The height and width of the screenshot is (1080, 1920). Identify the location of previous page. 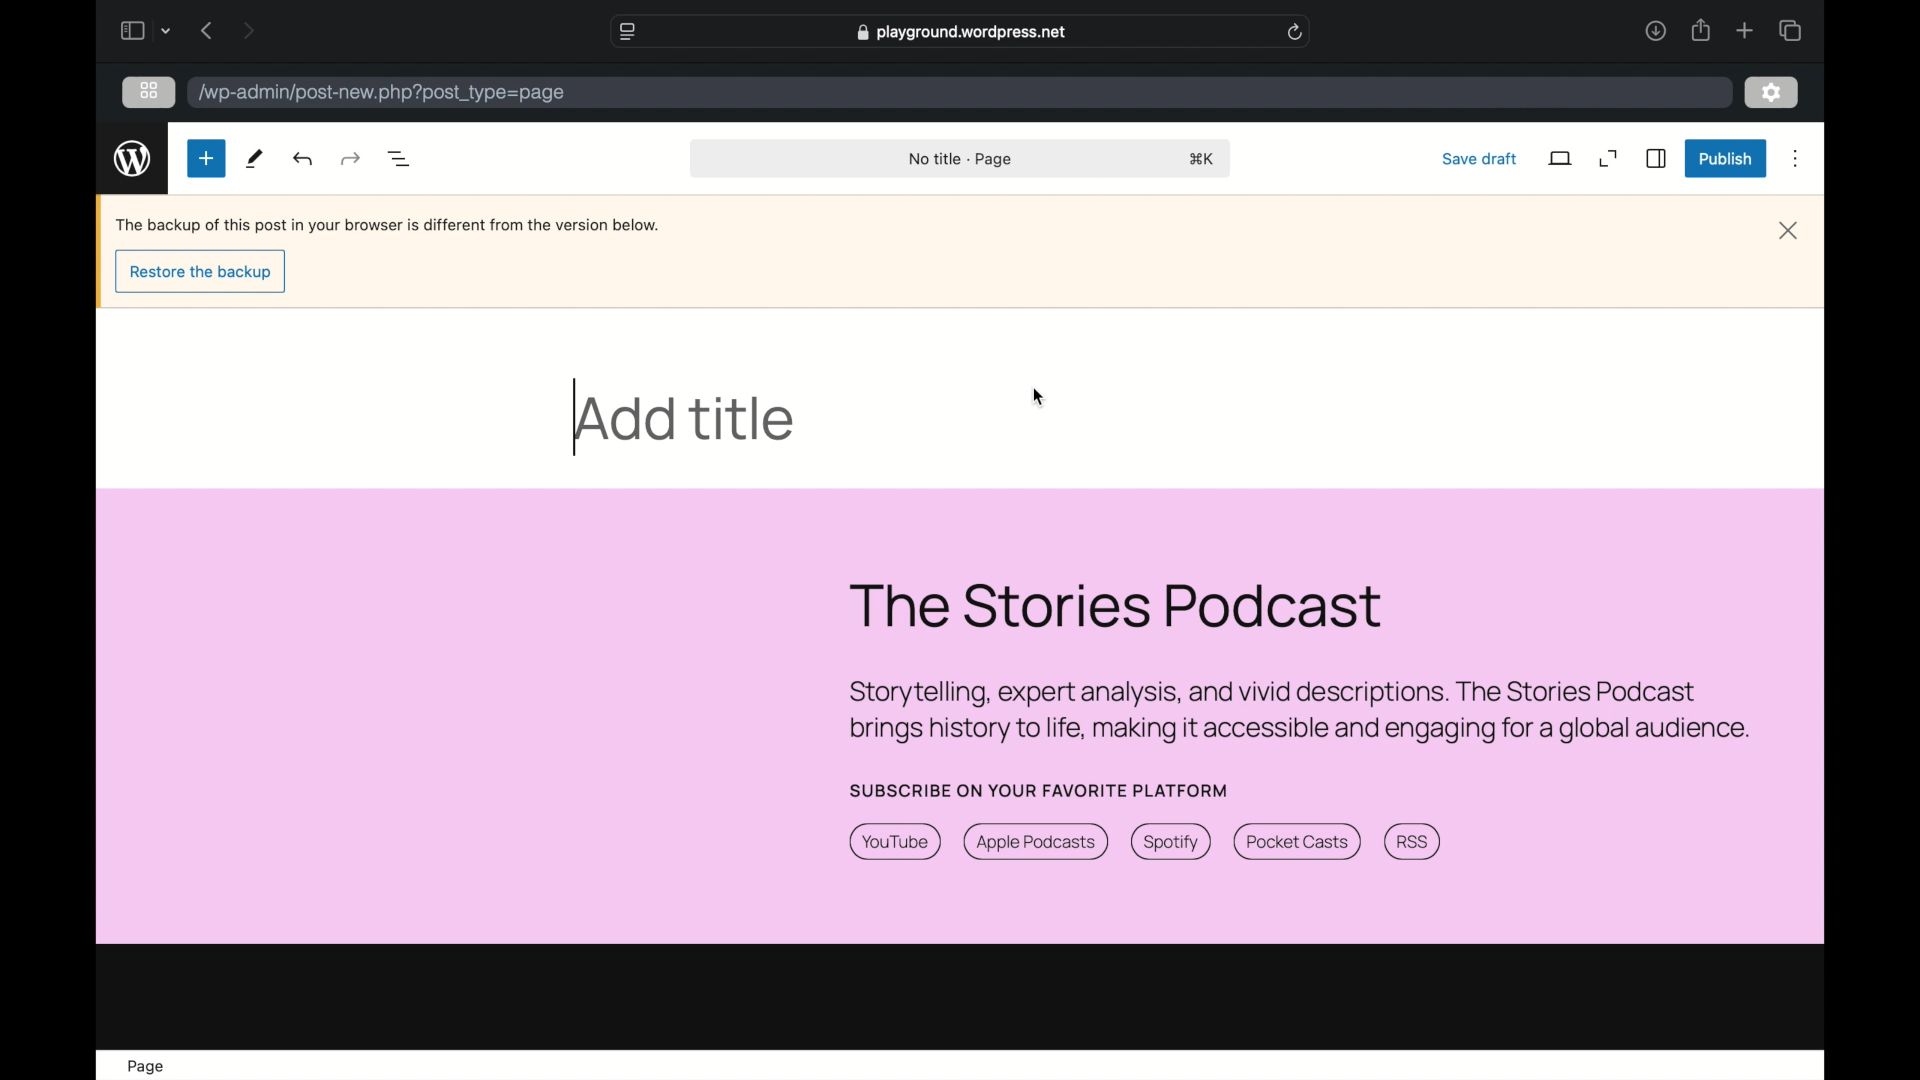
(208, 32).